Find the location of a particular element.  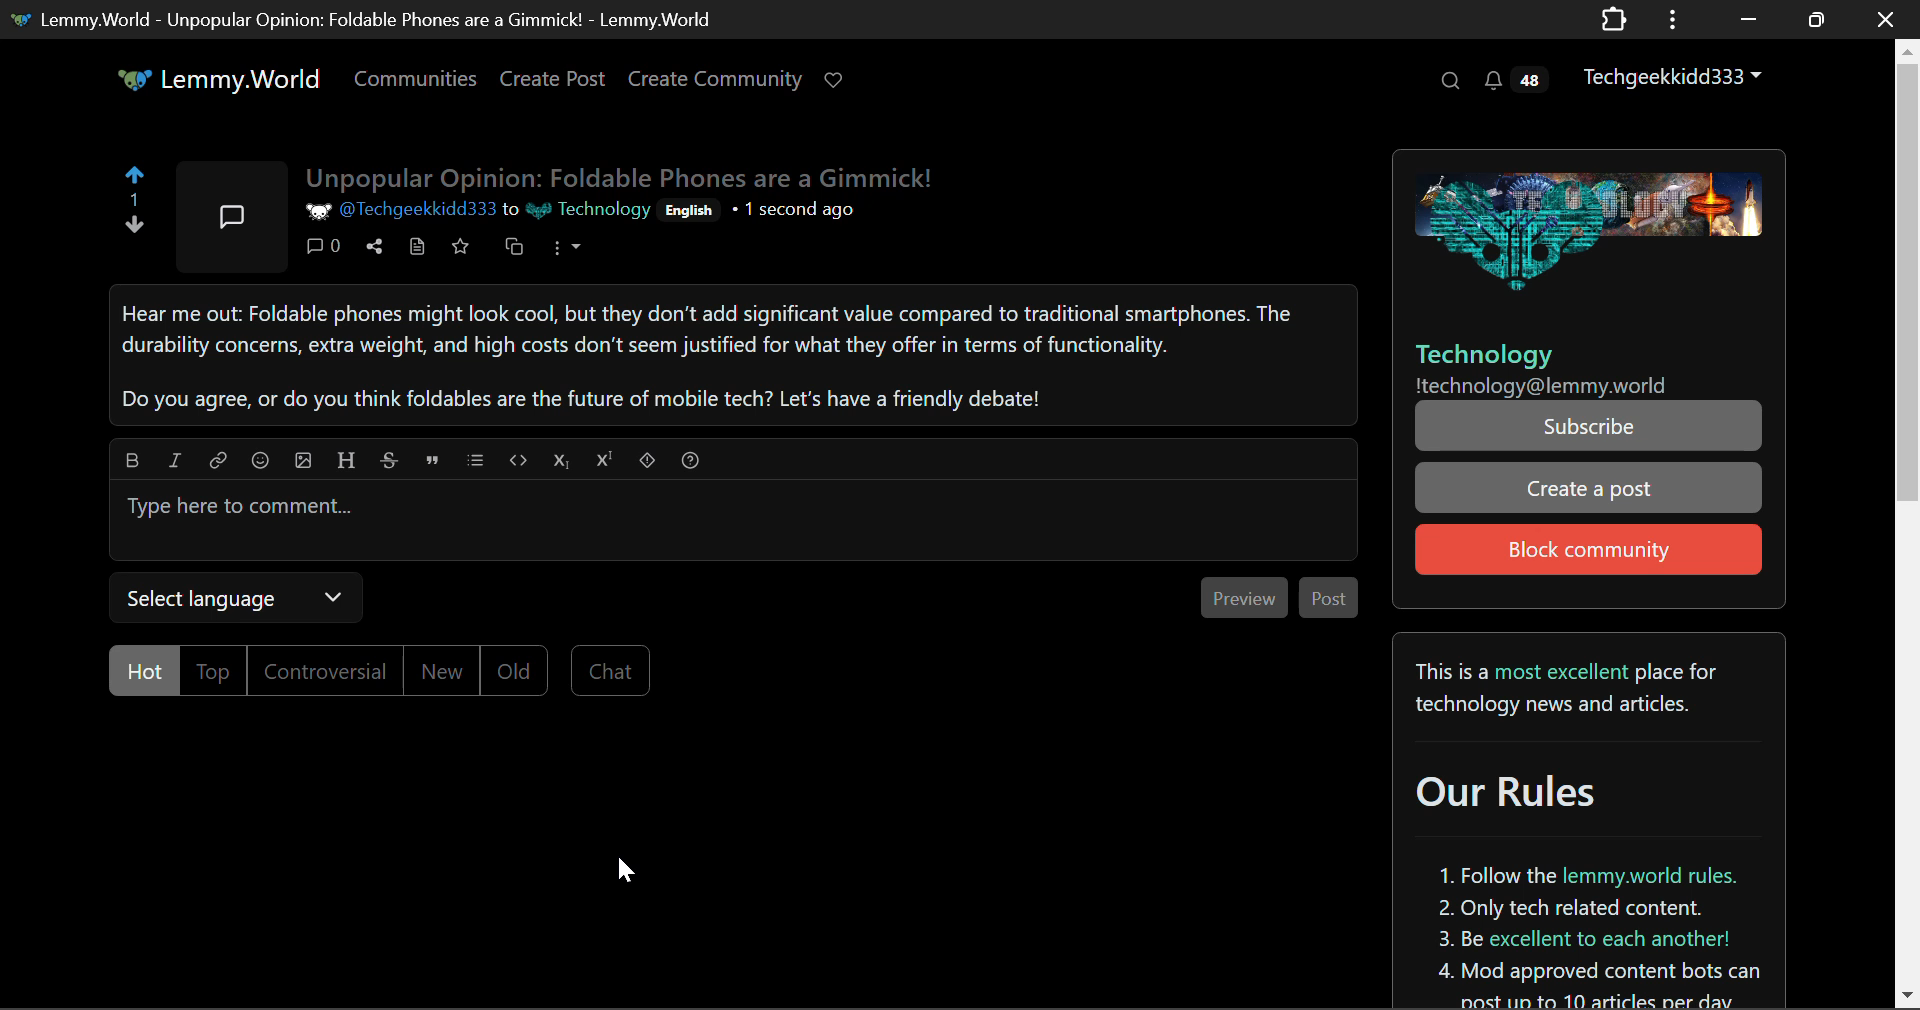

Donate to Lemmy is located at coordinates (836, 81).